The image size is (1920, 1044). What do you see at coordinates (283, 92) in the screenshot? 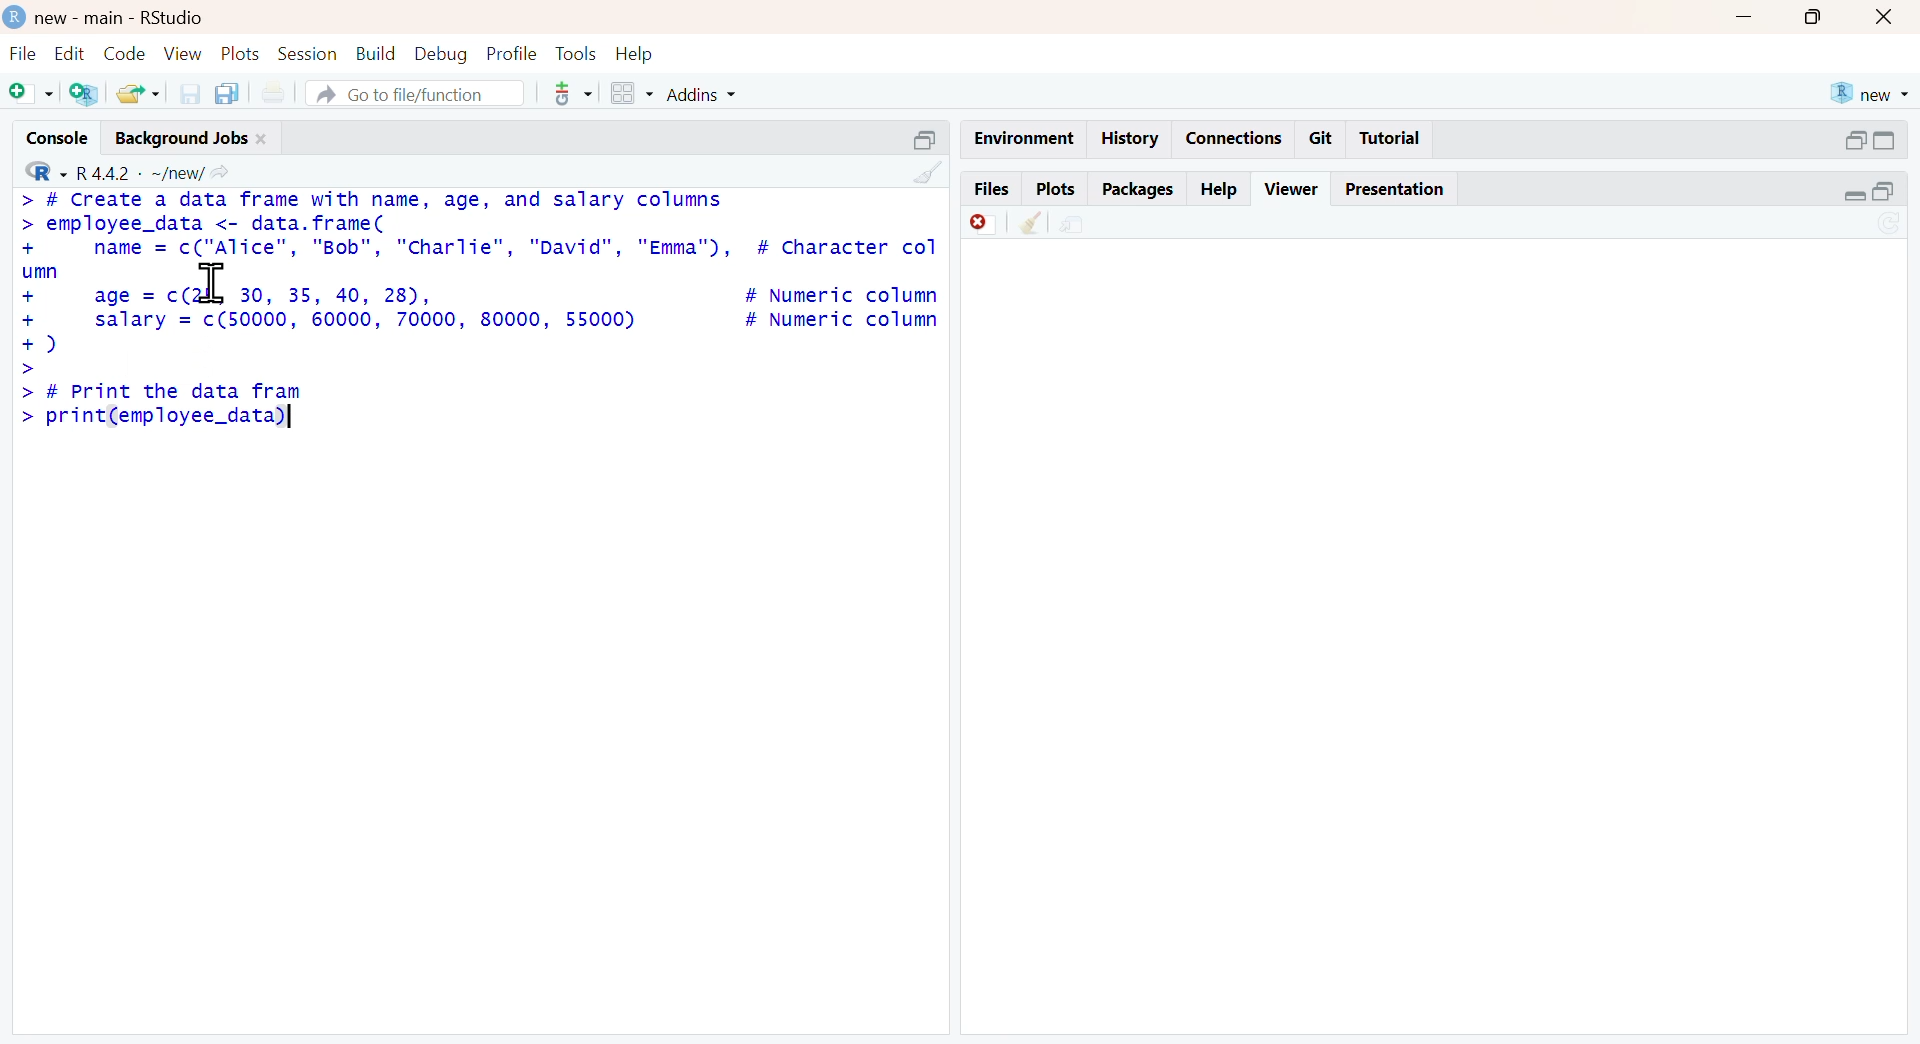
I see `print current document` at bounding box center [283, 92].